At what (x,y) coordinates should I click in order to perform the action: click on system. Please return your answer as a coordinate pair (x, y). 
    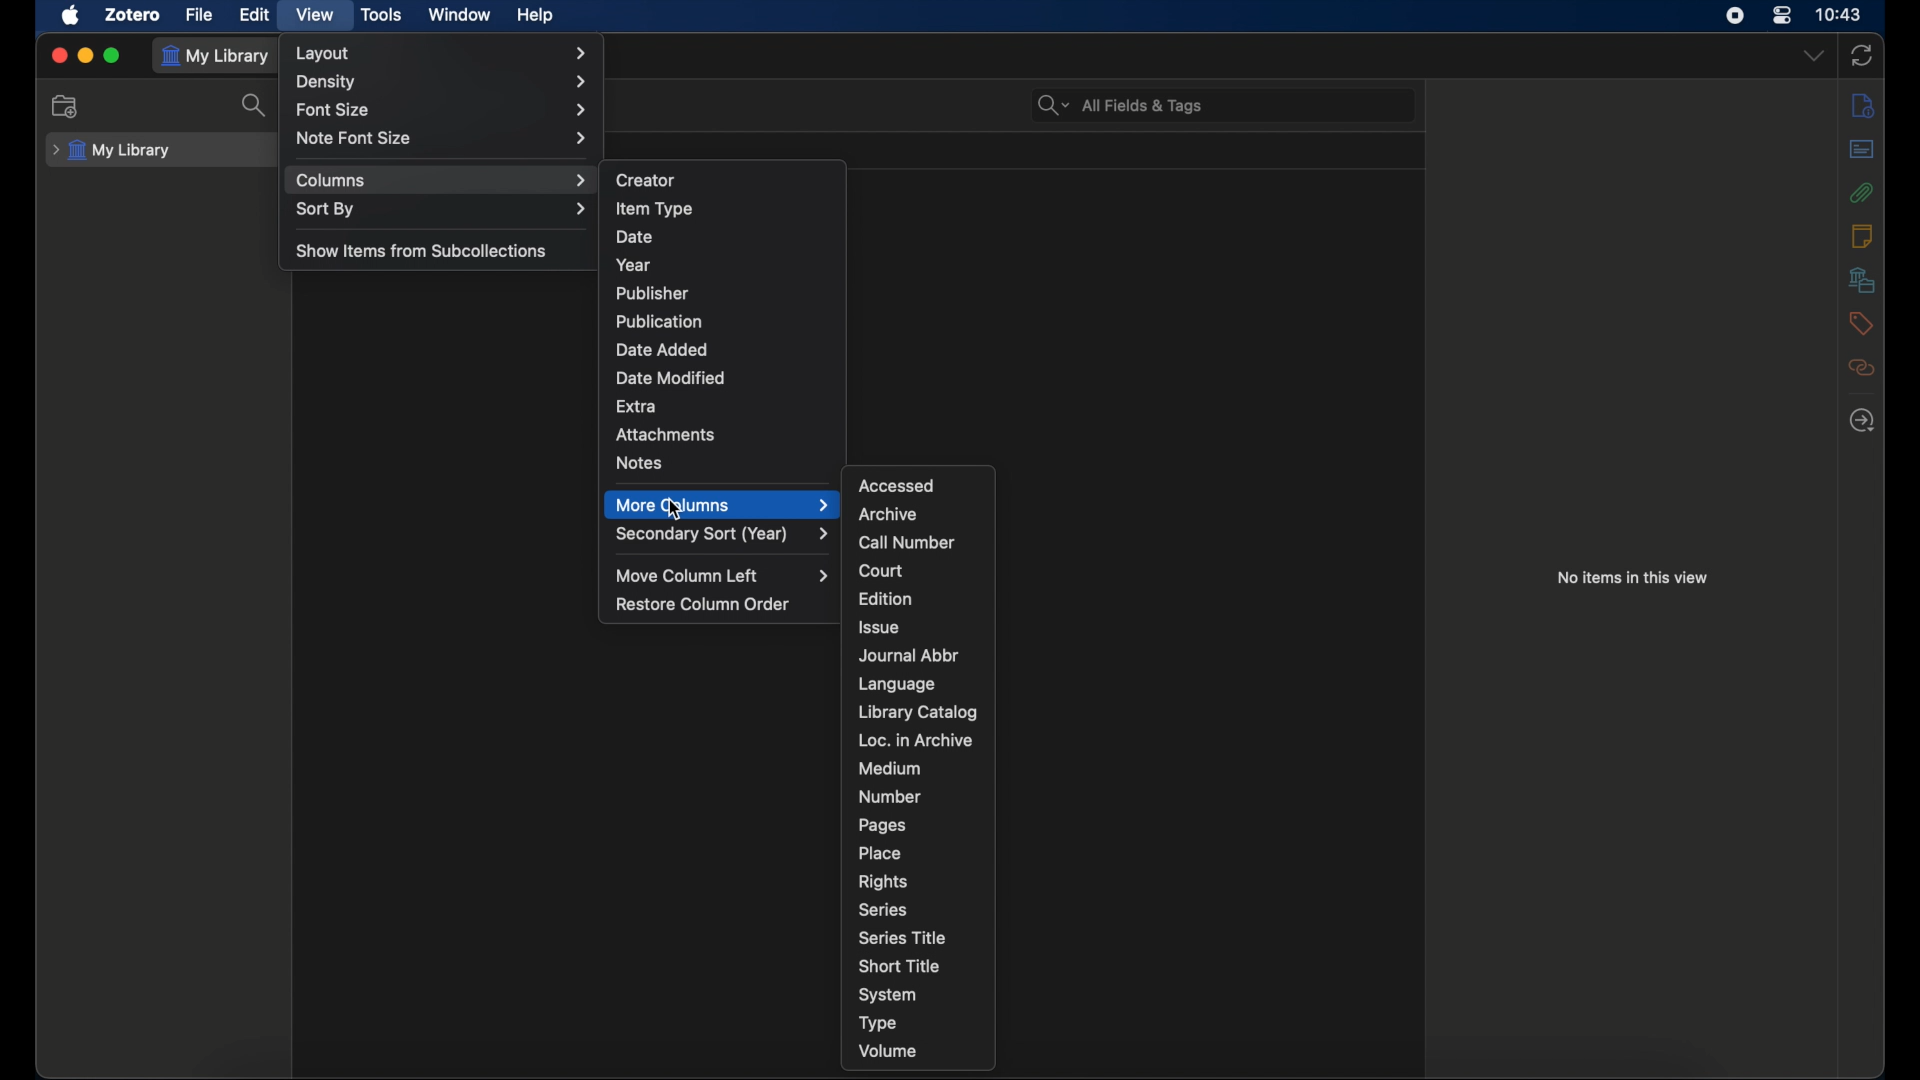
    Looking at the image, I should click on (888, 995).